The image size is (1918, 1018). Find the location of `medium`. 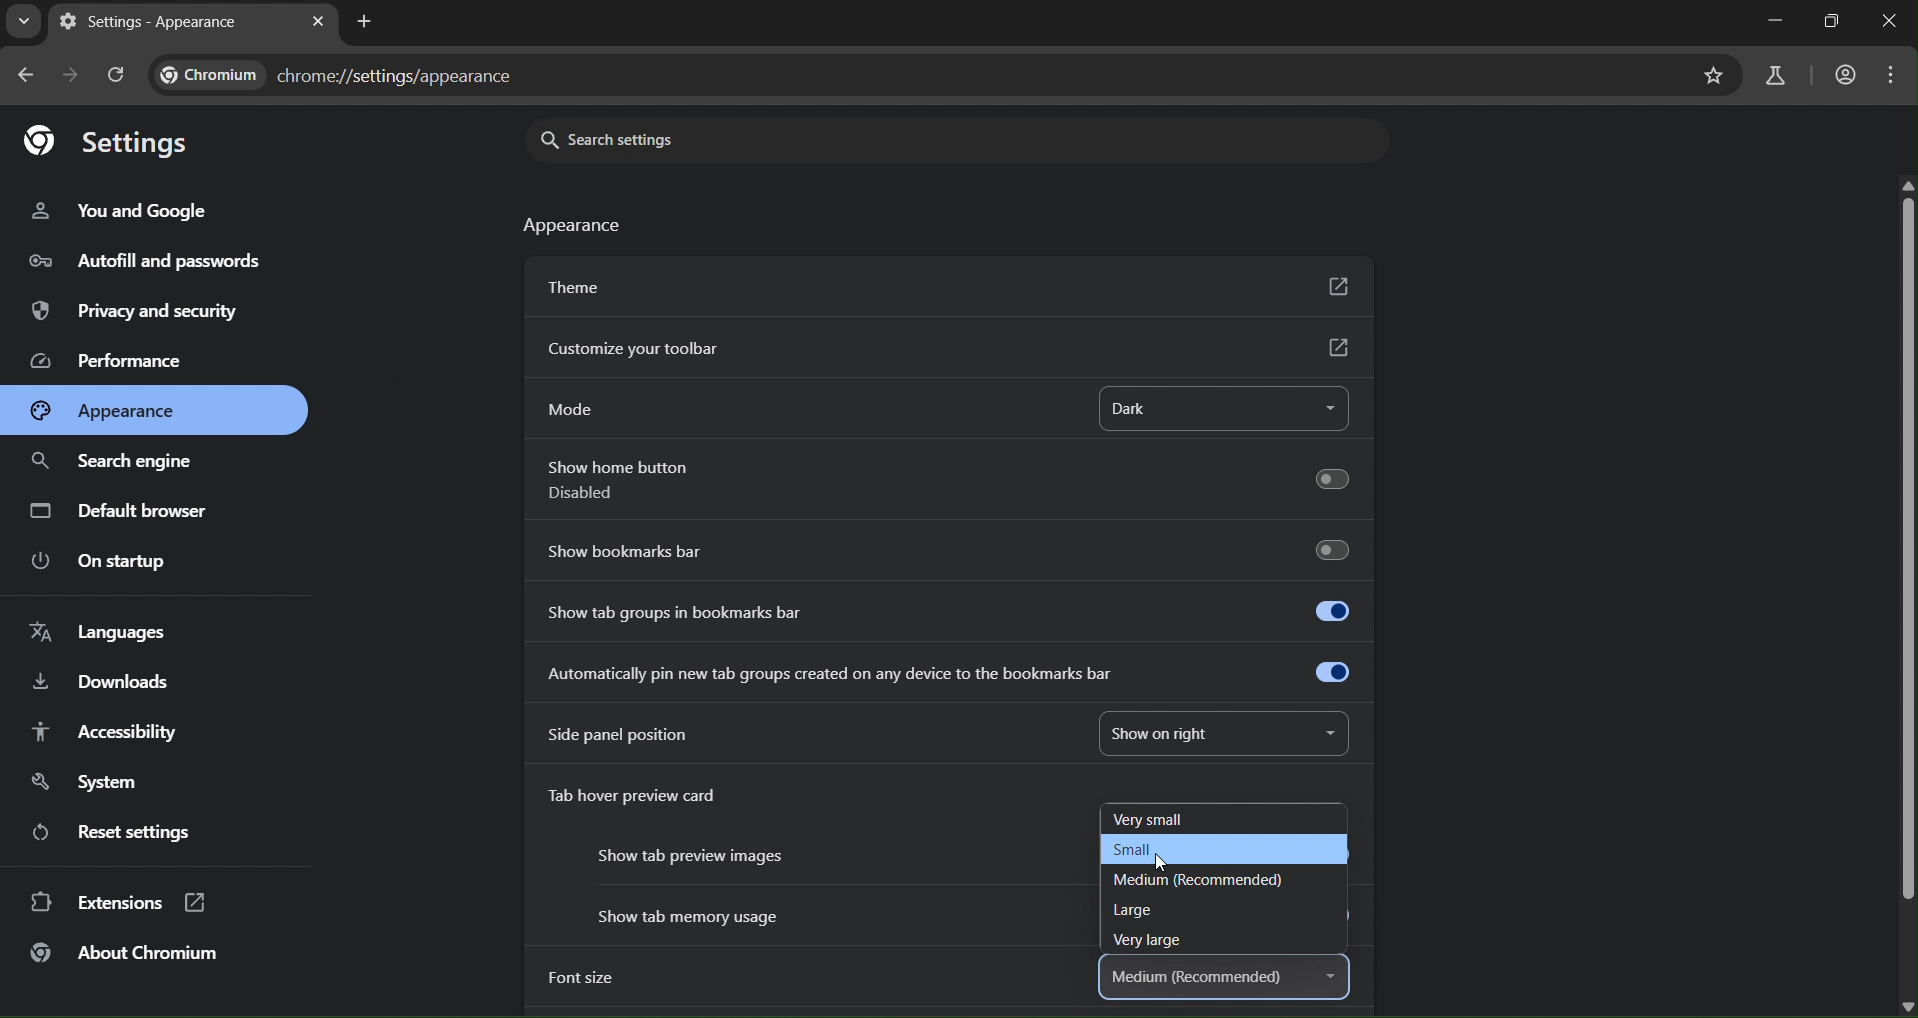

medium is located at coordinates (1204, 977).